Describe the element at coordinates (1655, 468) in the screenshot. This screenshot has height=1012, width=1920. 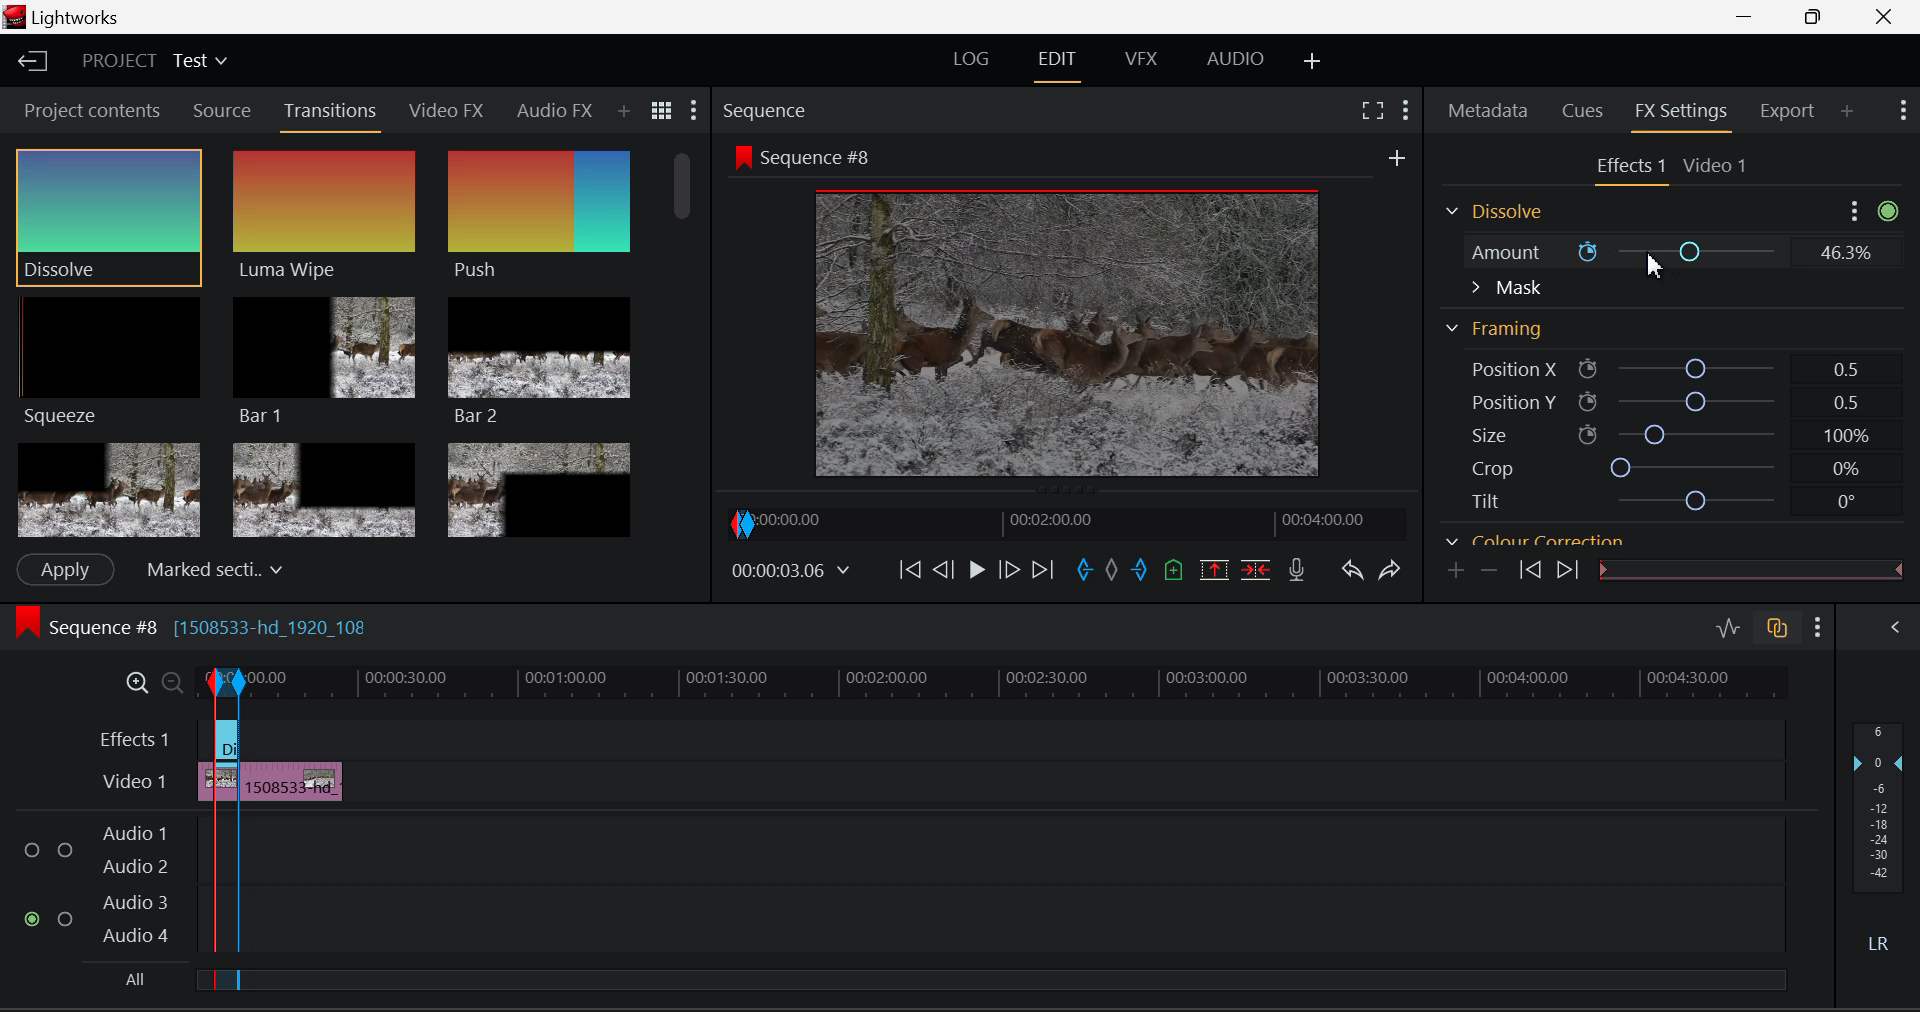
I see `Crop` at that location.